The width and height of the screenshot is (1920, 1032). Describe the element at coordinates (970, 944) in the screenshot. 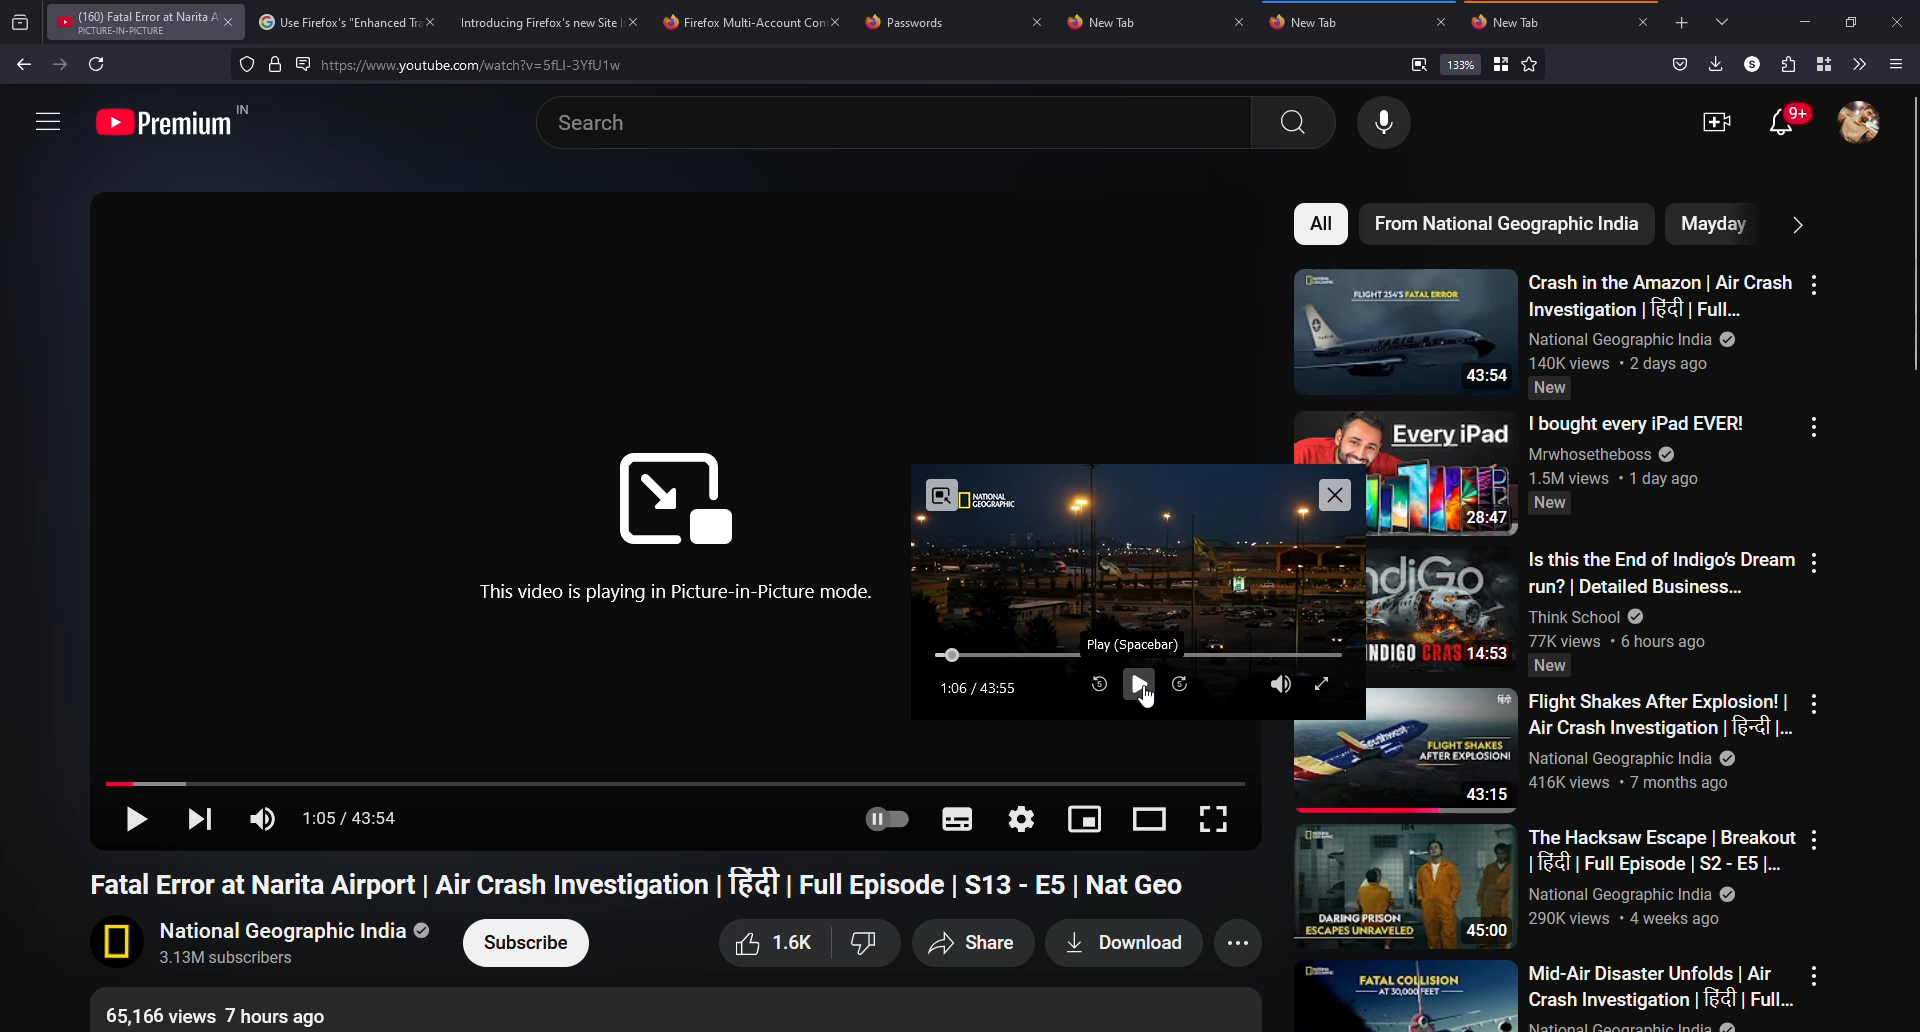

I see `share` at that location.